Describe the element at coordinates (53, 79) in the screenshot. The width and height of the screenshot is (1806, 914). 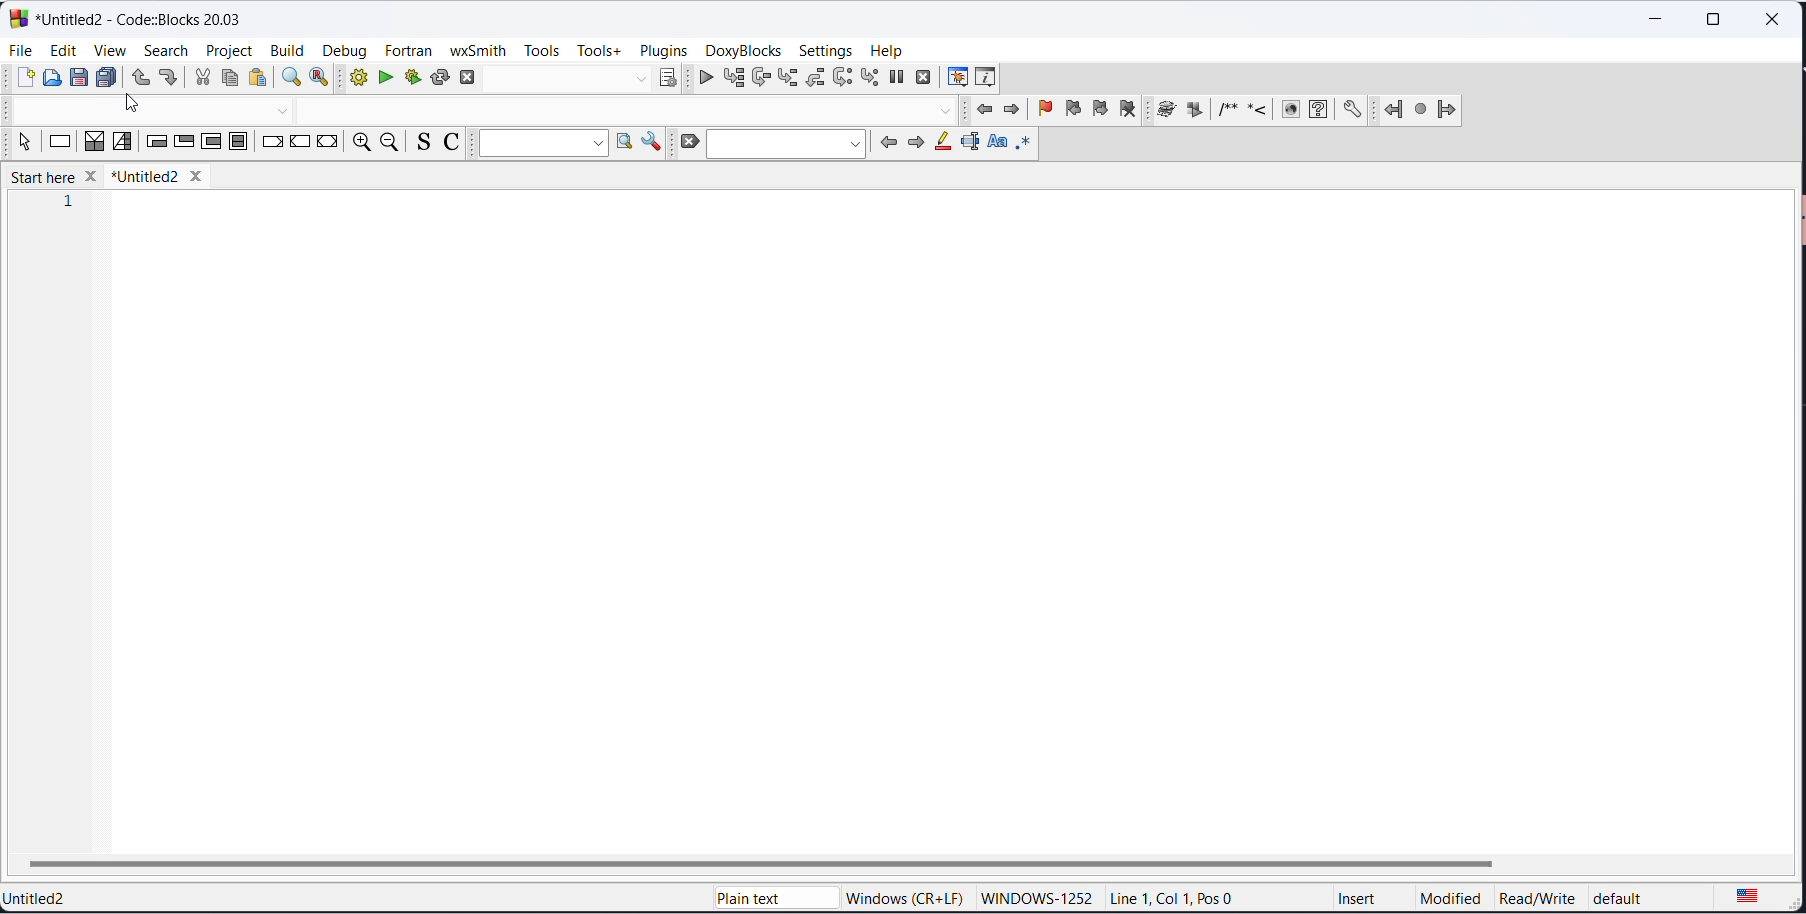
I see `open` at that location.